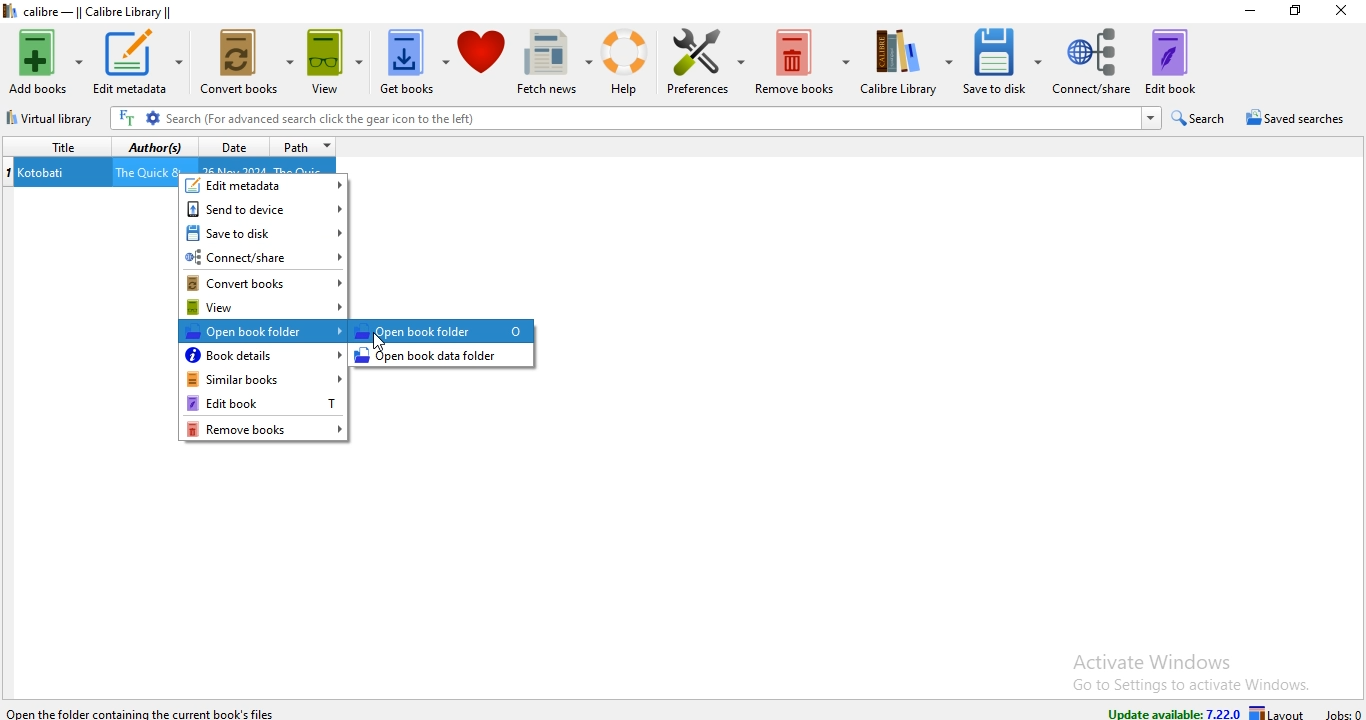 The width and height of the screenshot is (1366, 720). Describe the element at coordinates (385, 345) in the screenshot. I see `Cursor` at that location.